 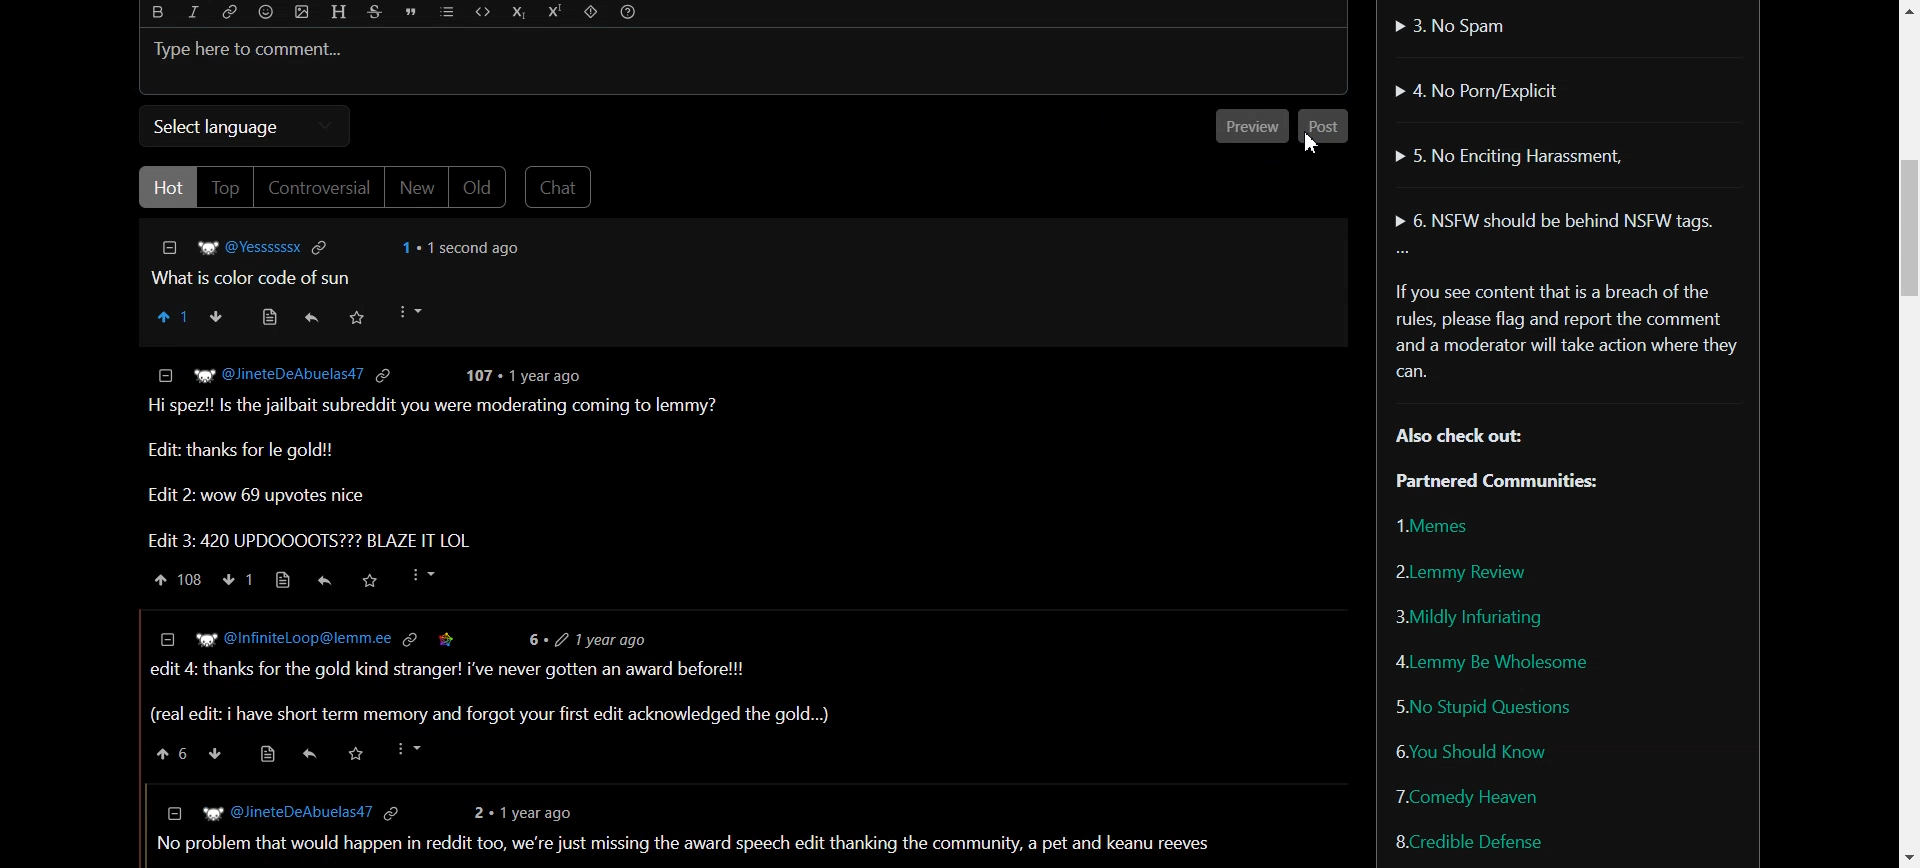 What do you see at coordinates (335, 639) in the screenshot?
I see `@InfiniteLoop@lemm.ee` at bounding box center [335, 639].